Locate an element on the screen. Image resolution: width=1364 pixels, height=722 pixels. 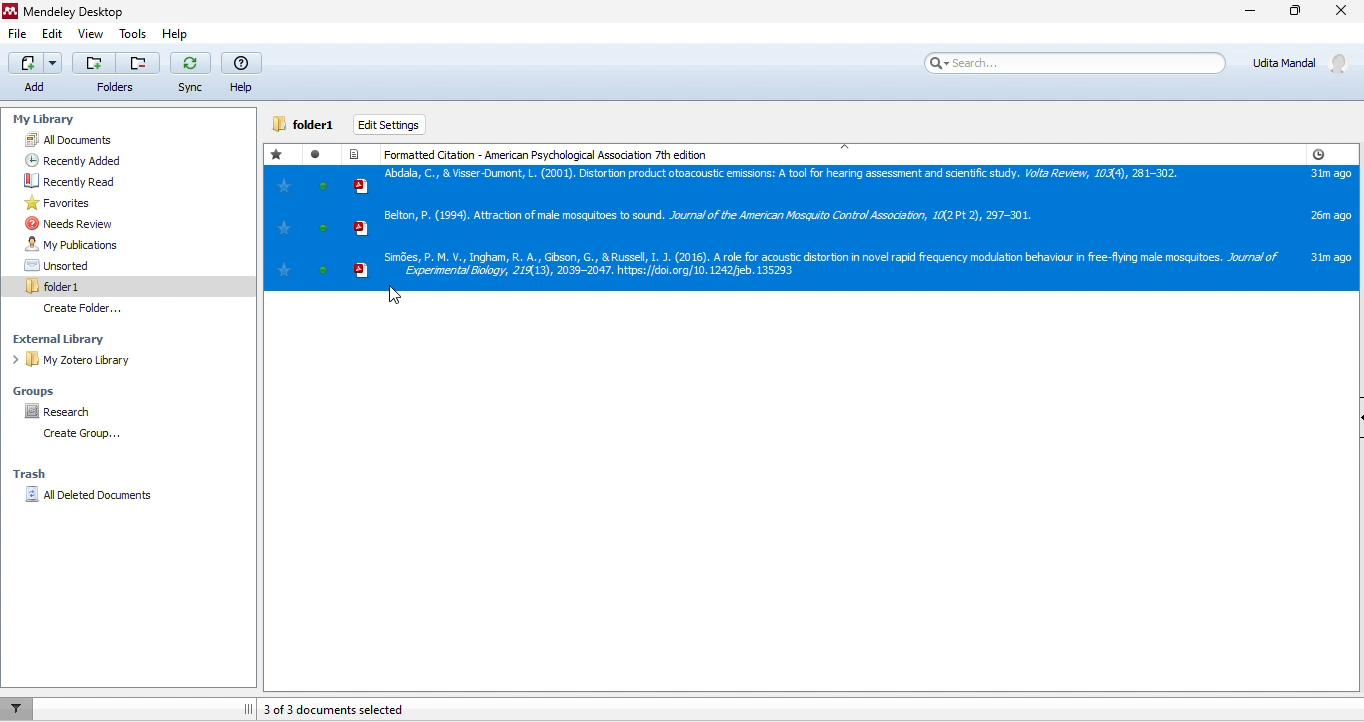
all deleted documents is located at coordinates (90, 501).